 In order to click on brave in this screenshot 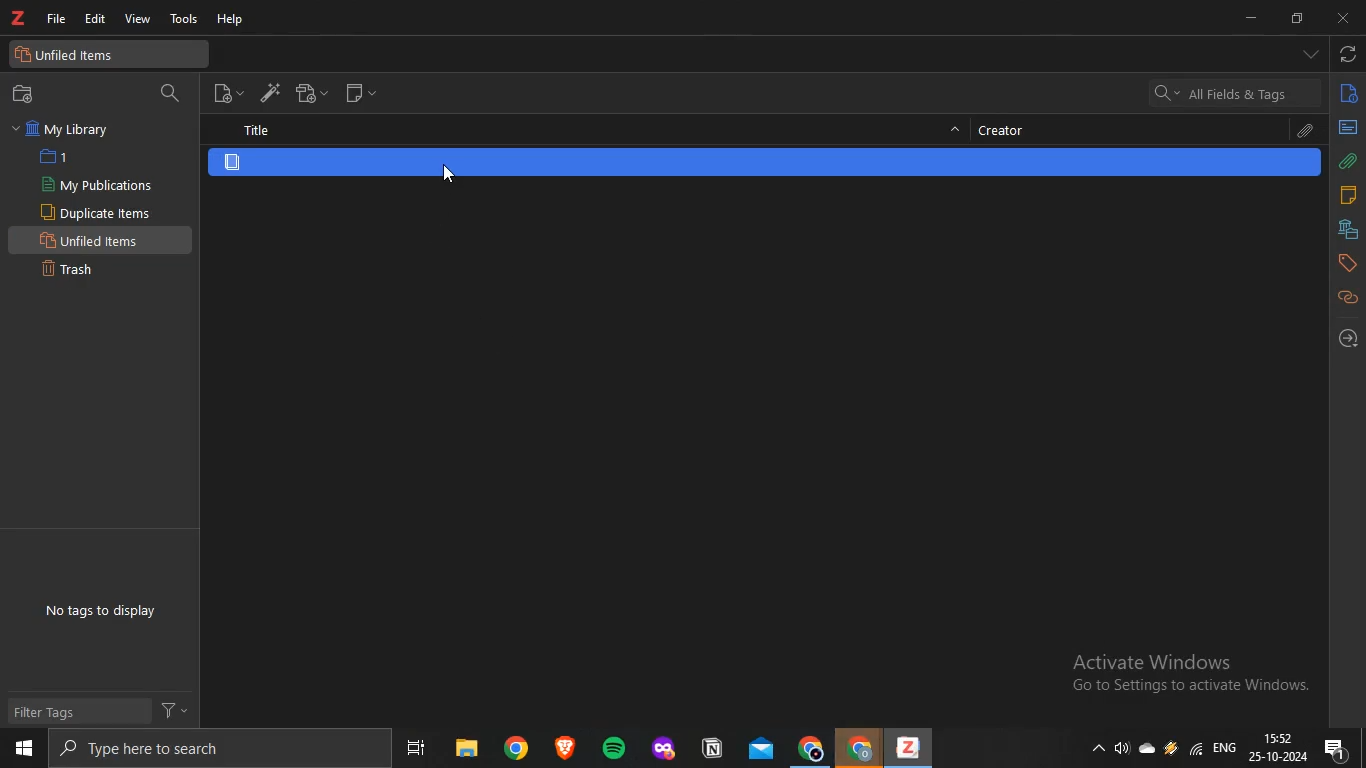, I will do `click(563, 747)`.